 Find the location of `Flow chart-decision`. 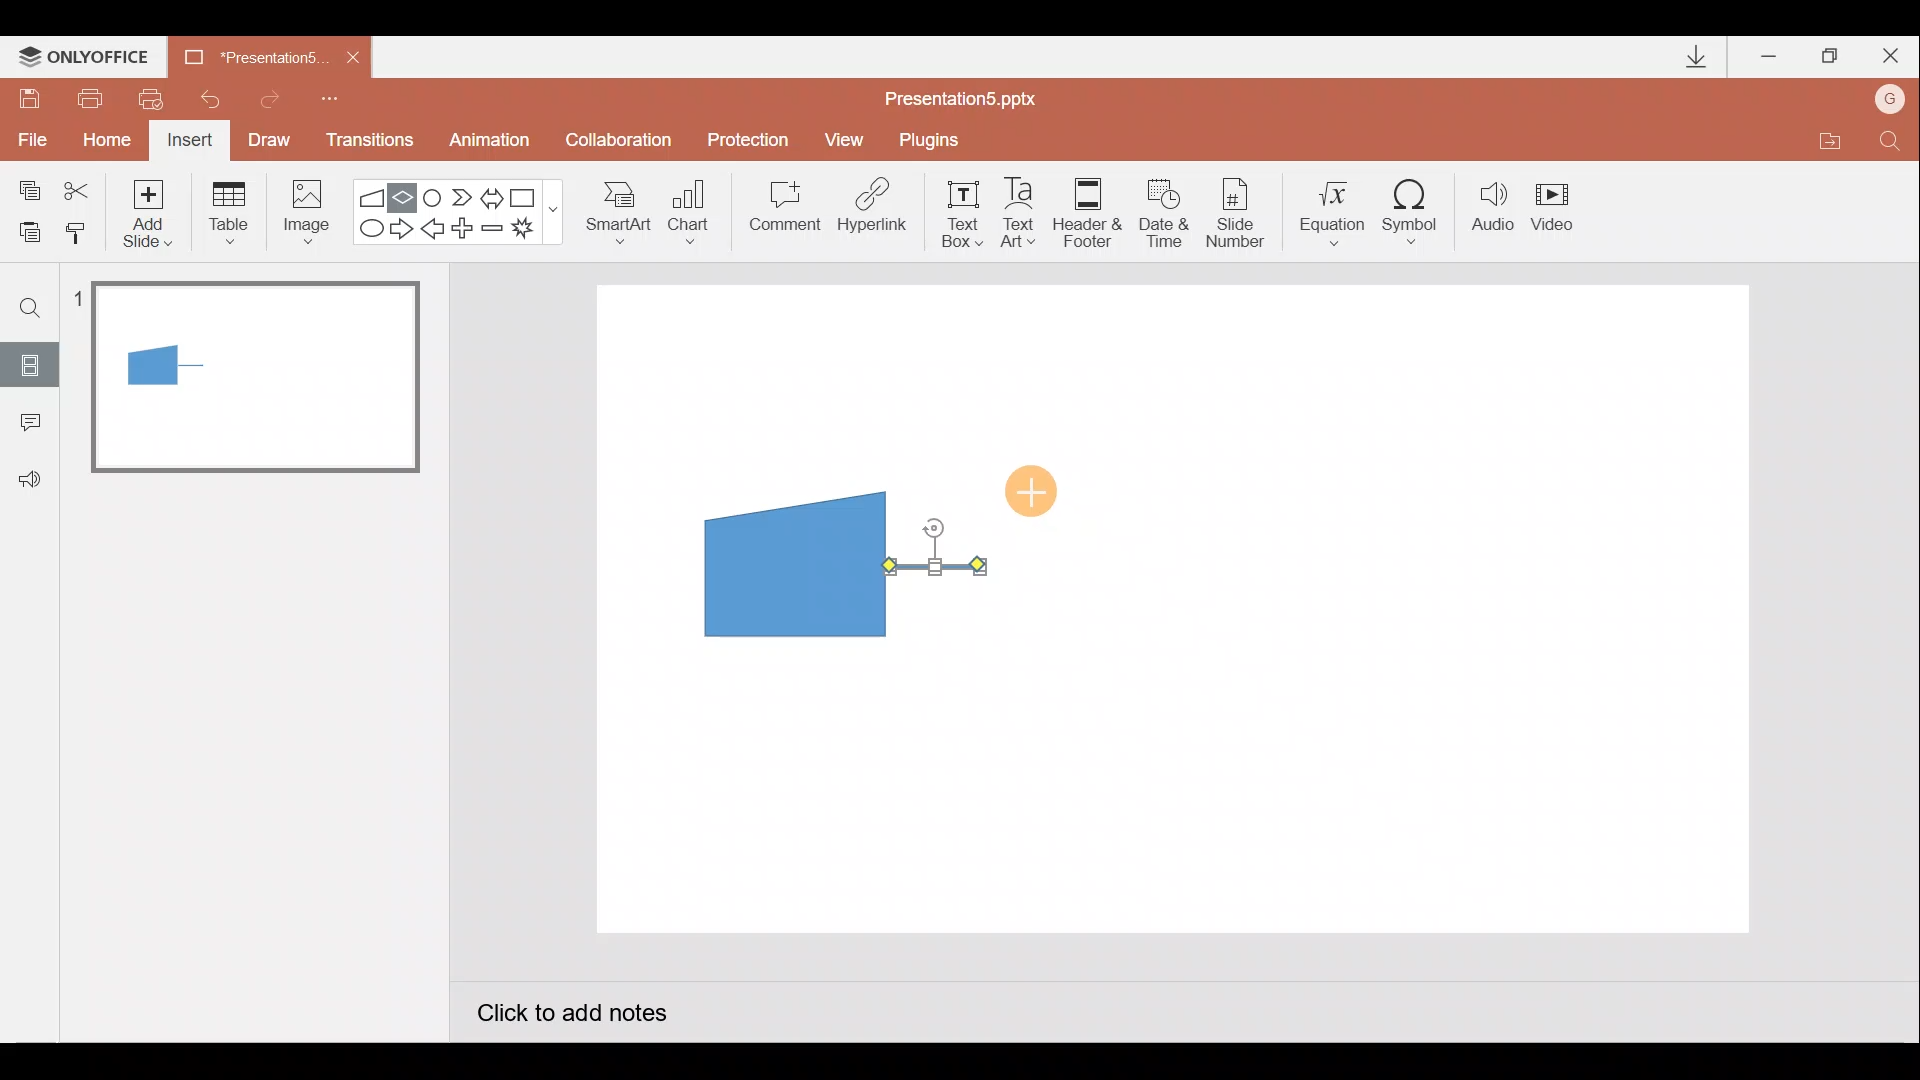

Flow chart-decision is located at coordinates (406, 197).